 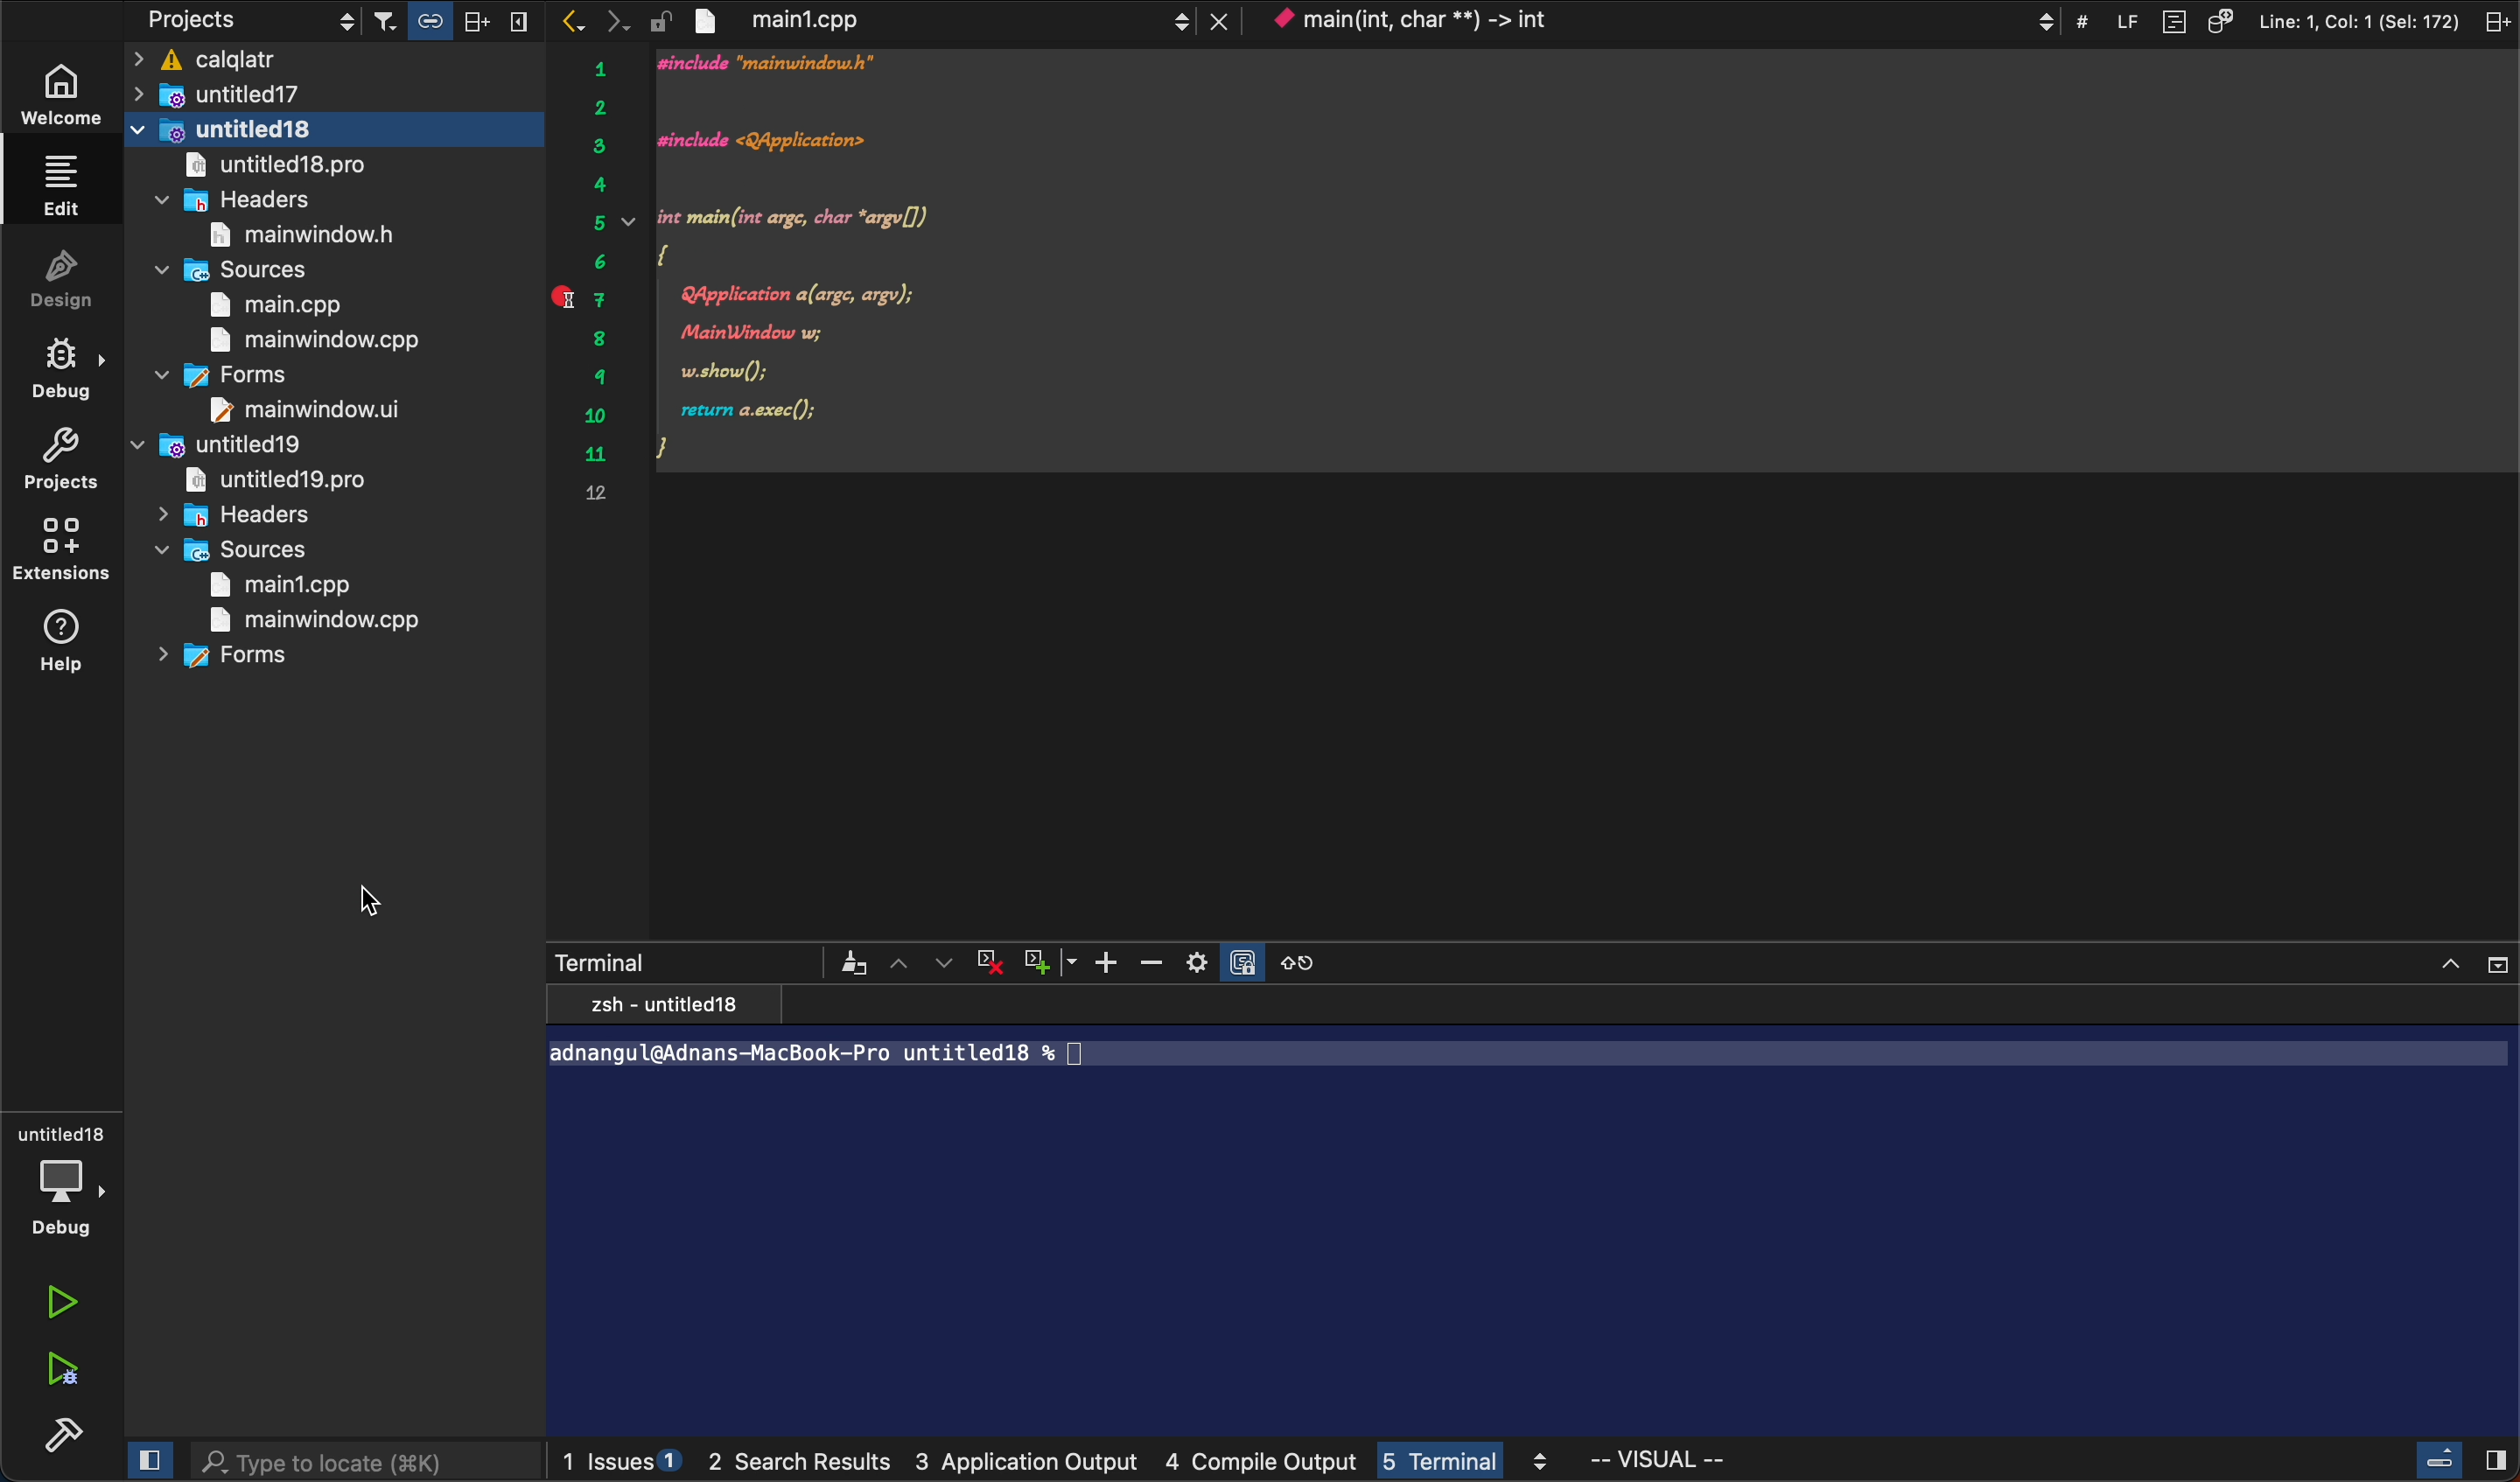 I want to click on close, so click(x=2465, y=959).